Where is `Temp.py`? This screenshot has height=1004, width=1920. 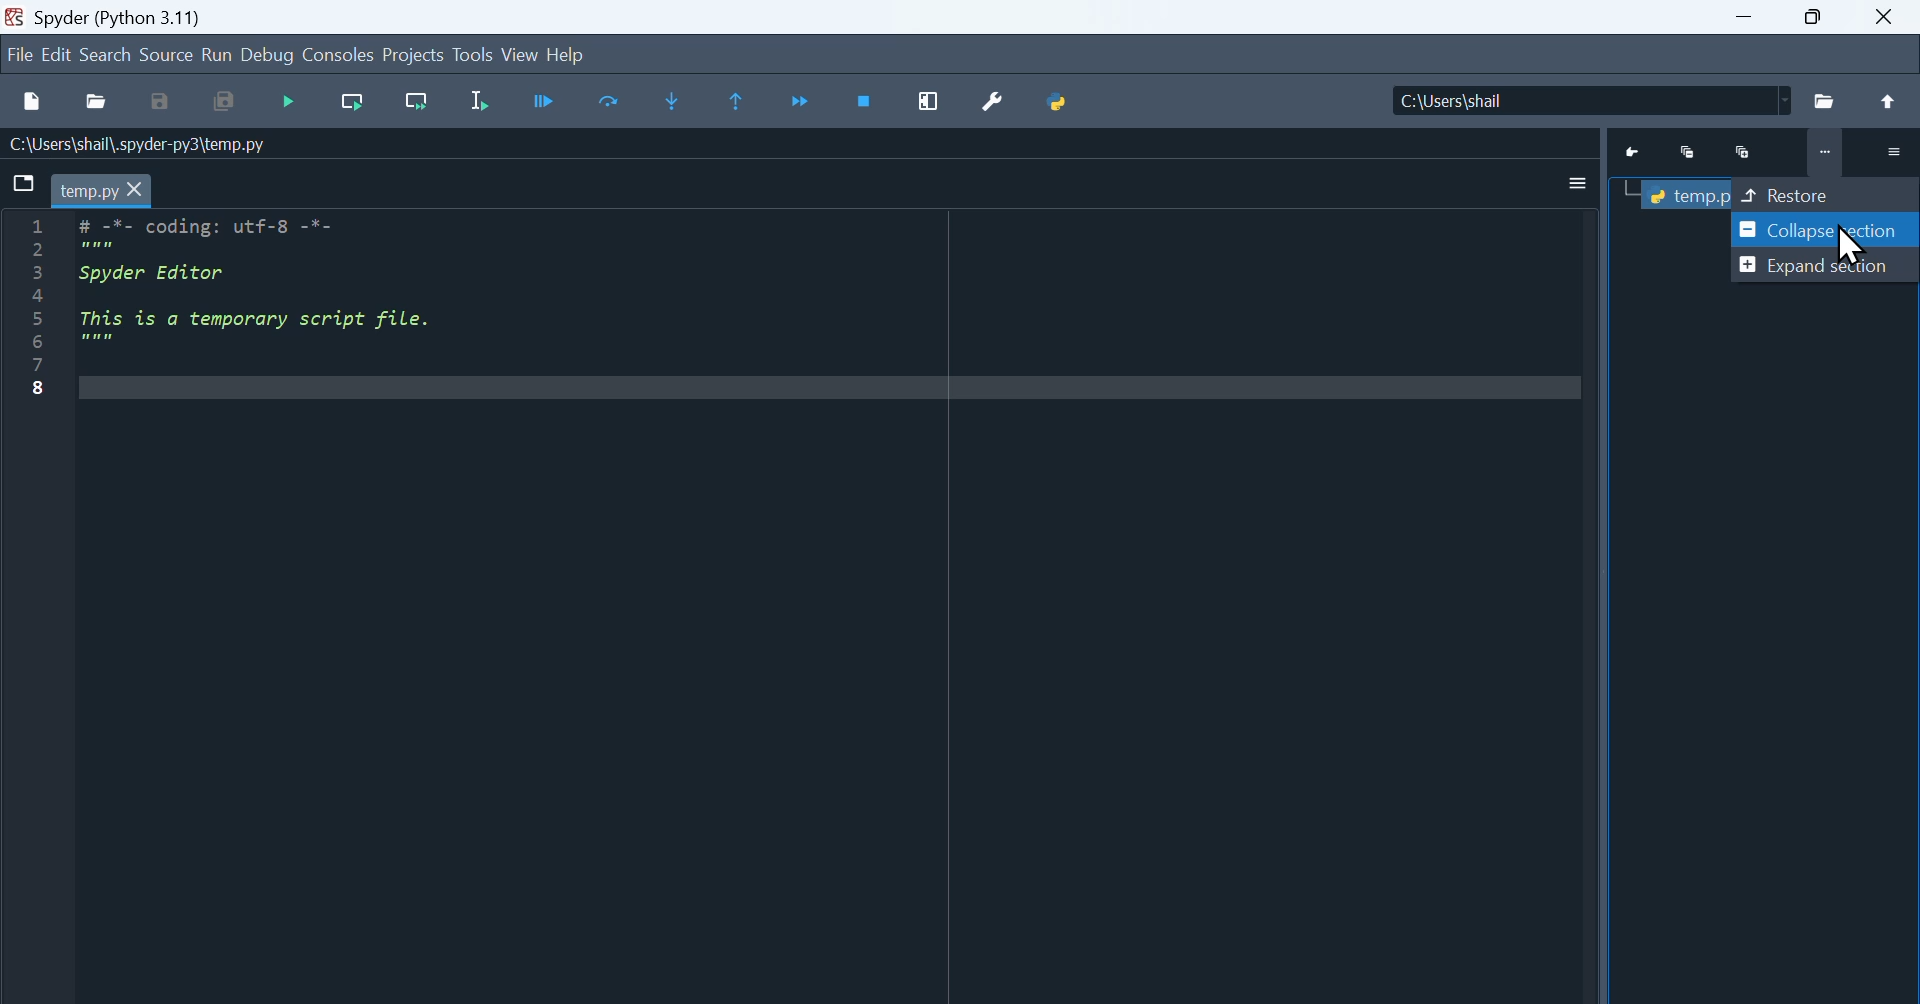
Temp.py is located at coordinates (1689, 194).